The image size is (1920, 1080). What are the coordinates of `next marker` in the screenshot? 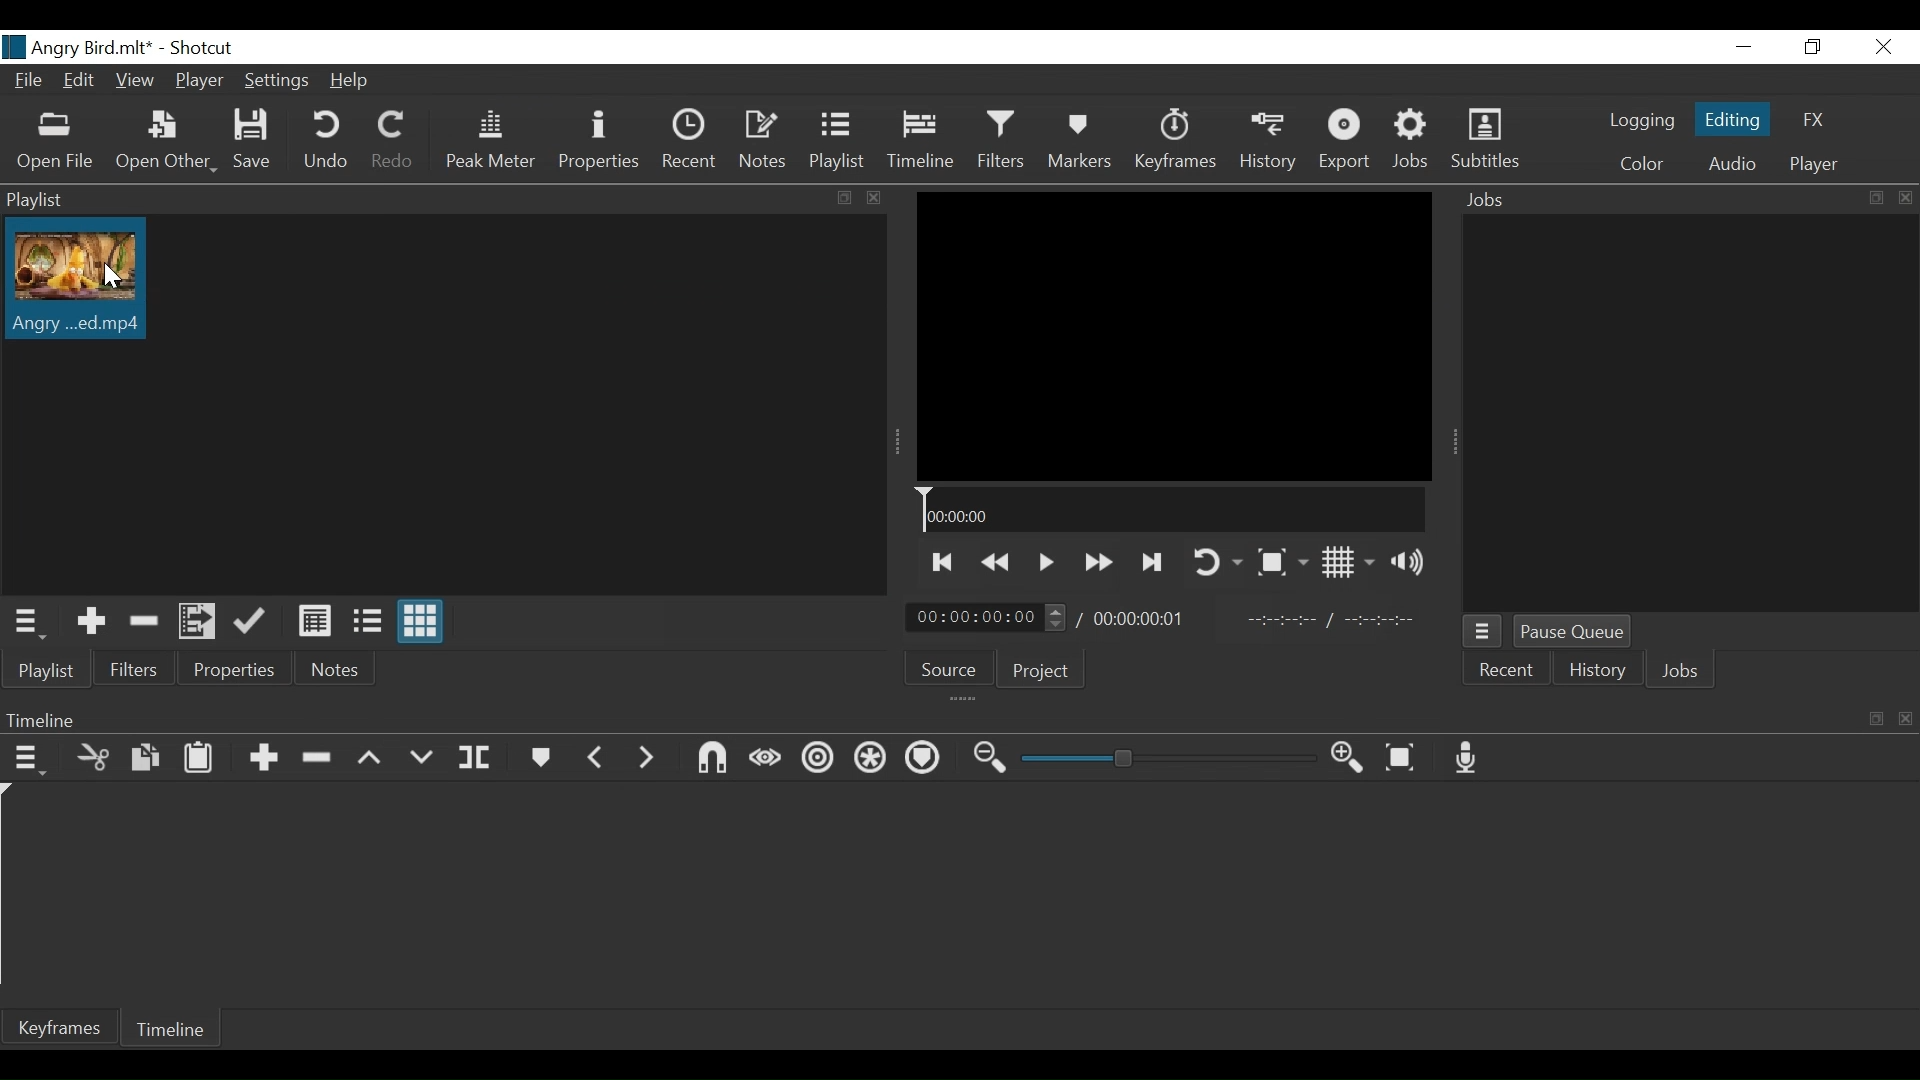 It's located at (646, 757).